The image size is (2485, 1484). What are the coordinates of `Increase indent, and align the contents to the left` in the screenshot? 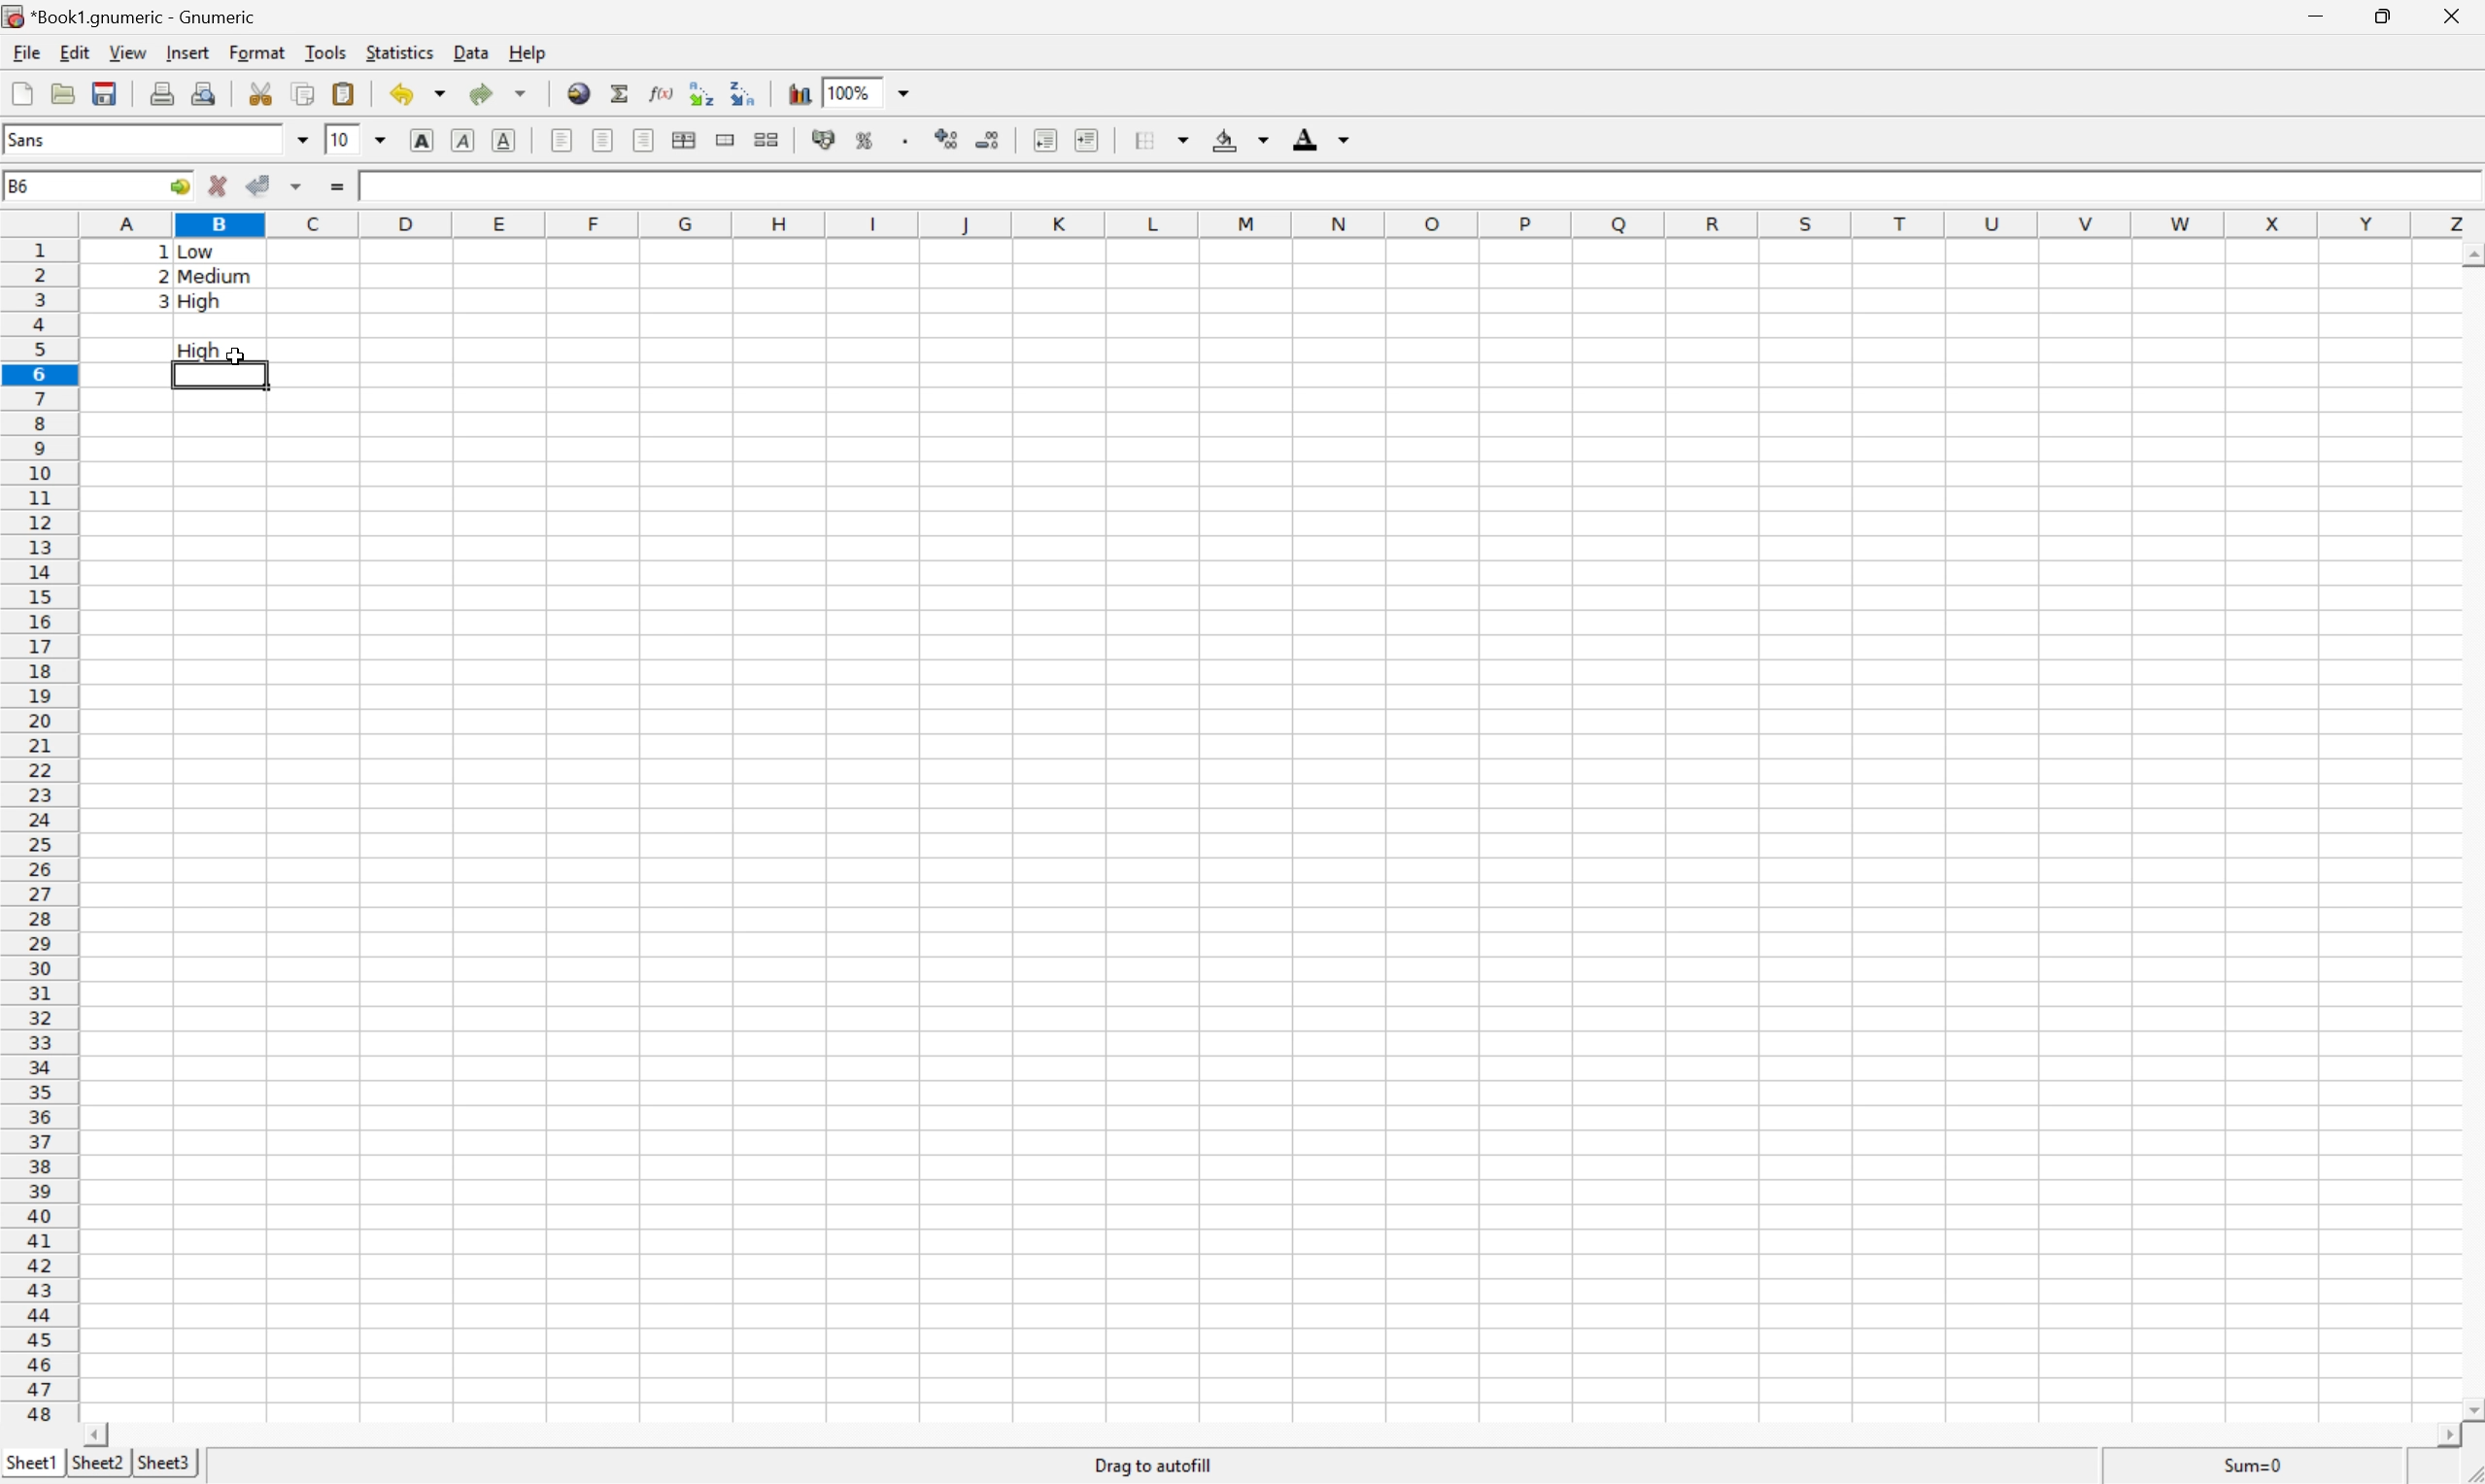 It's located at (1087, 136).